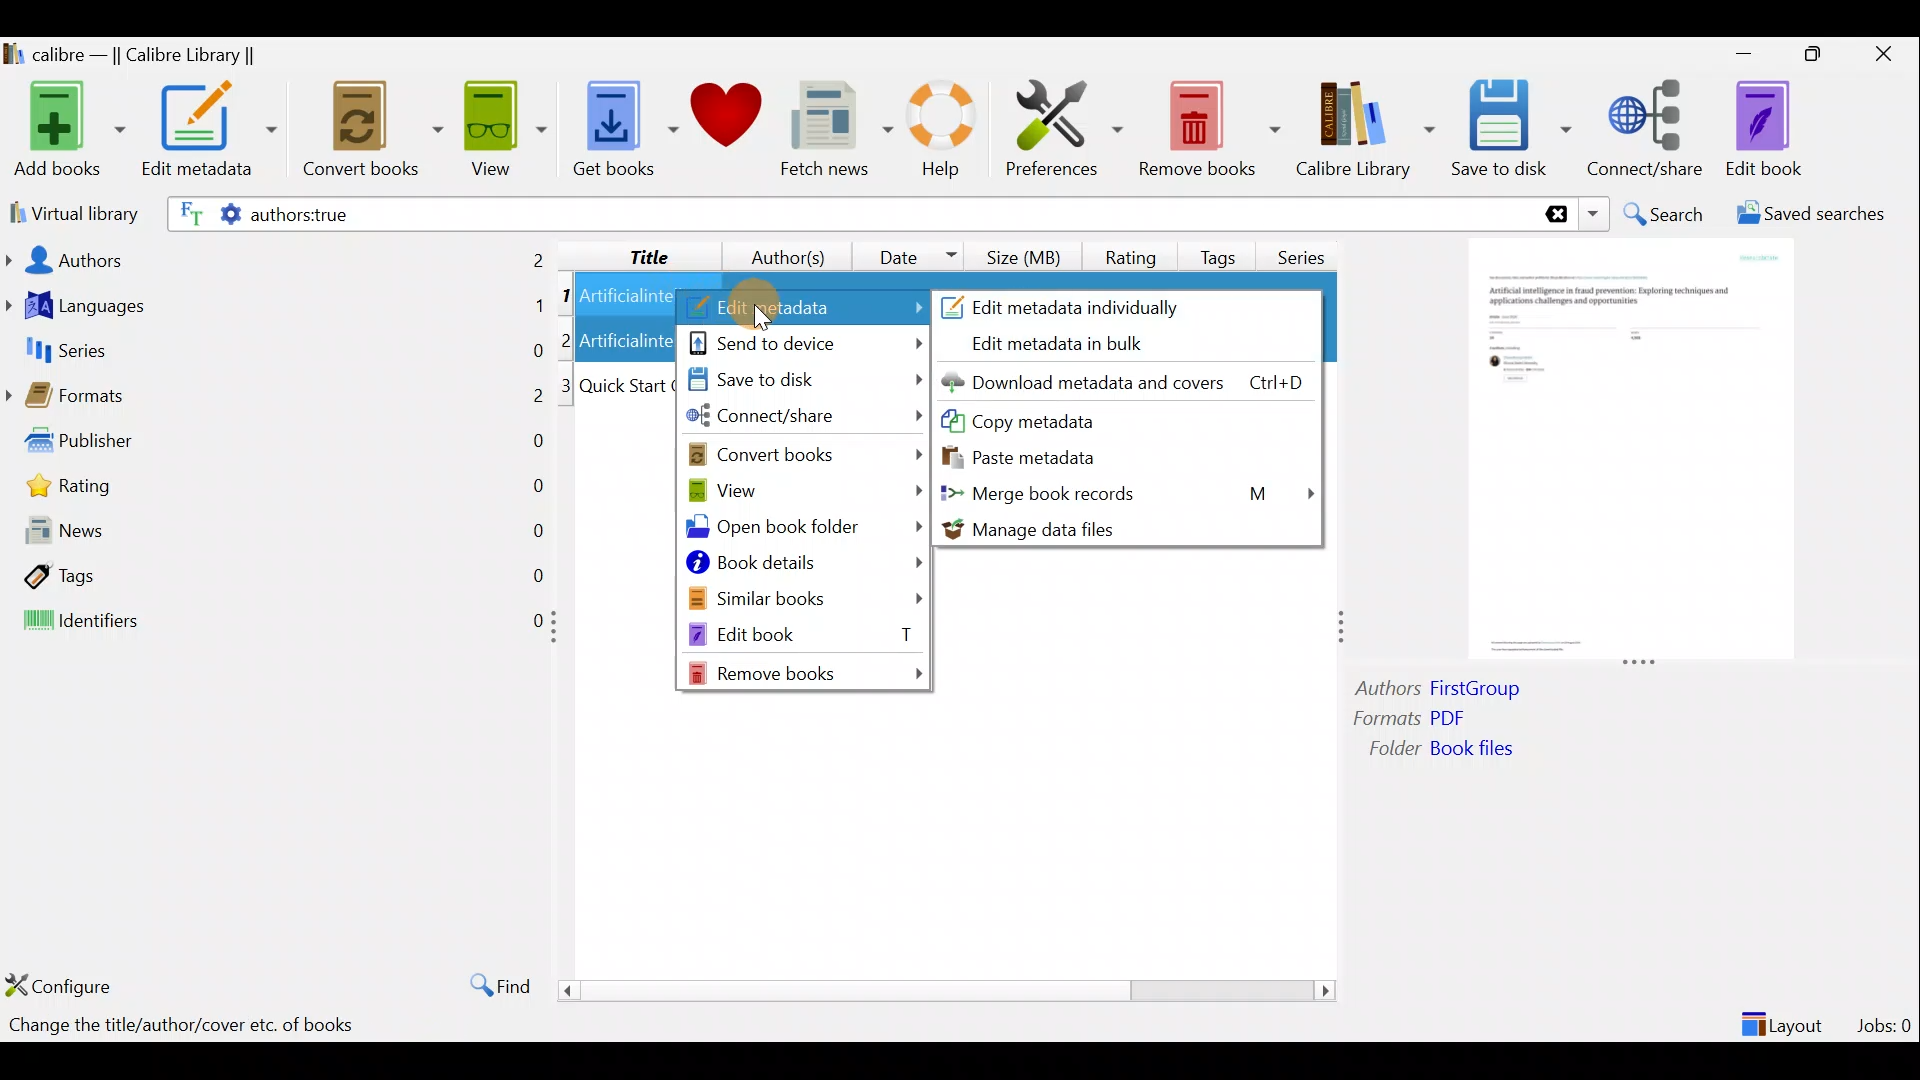 The height and width of the screenshot is (1080, 1920). I want to click on View, so click(502, 127).